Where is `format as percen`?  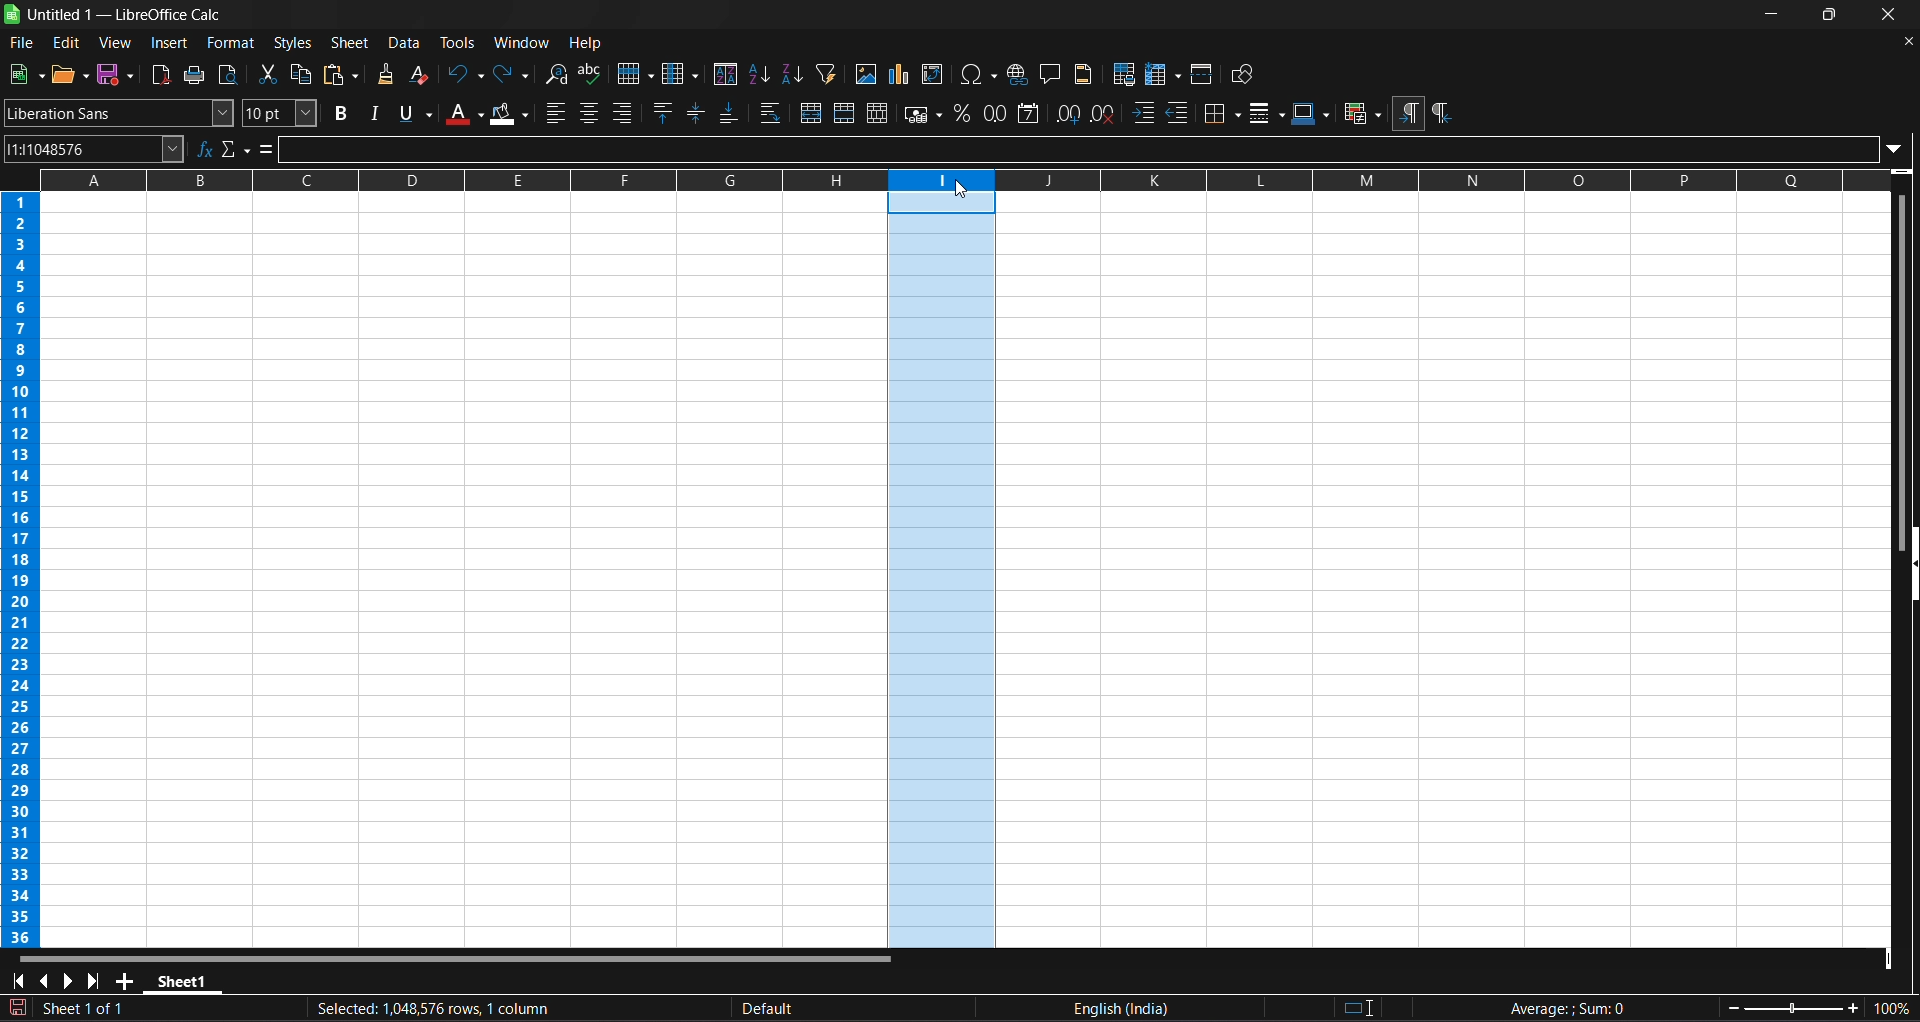 format as percen is located at coordinates (967, 114).